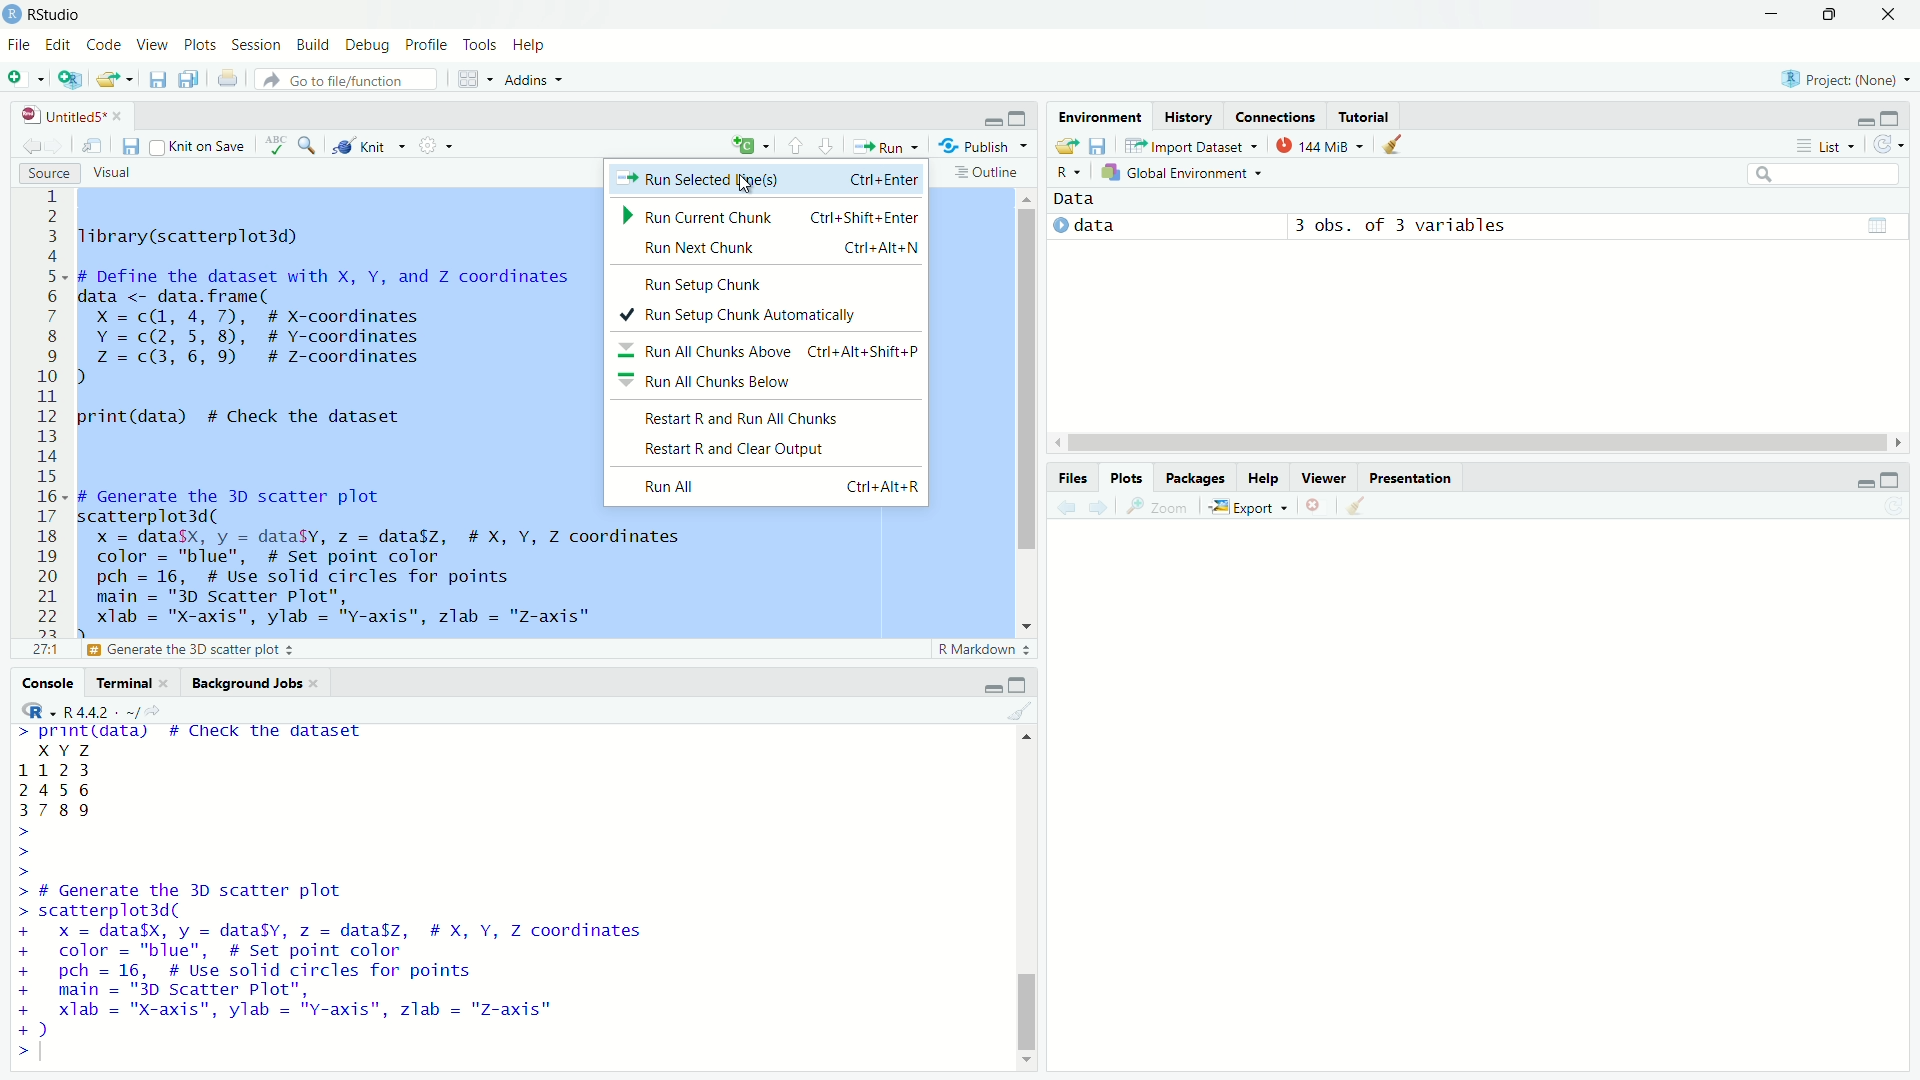  What do you see at coordinates (768, 216) in the screenshot?
I see `Run Current Chunk` at bounding box center [768, 216].